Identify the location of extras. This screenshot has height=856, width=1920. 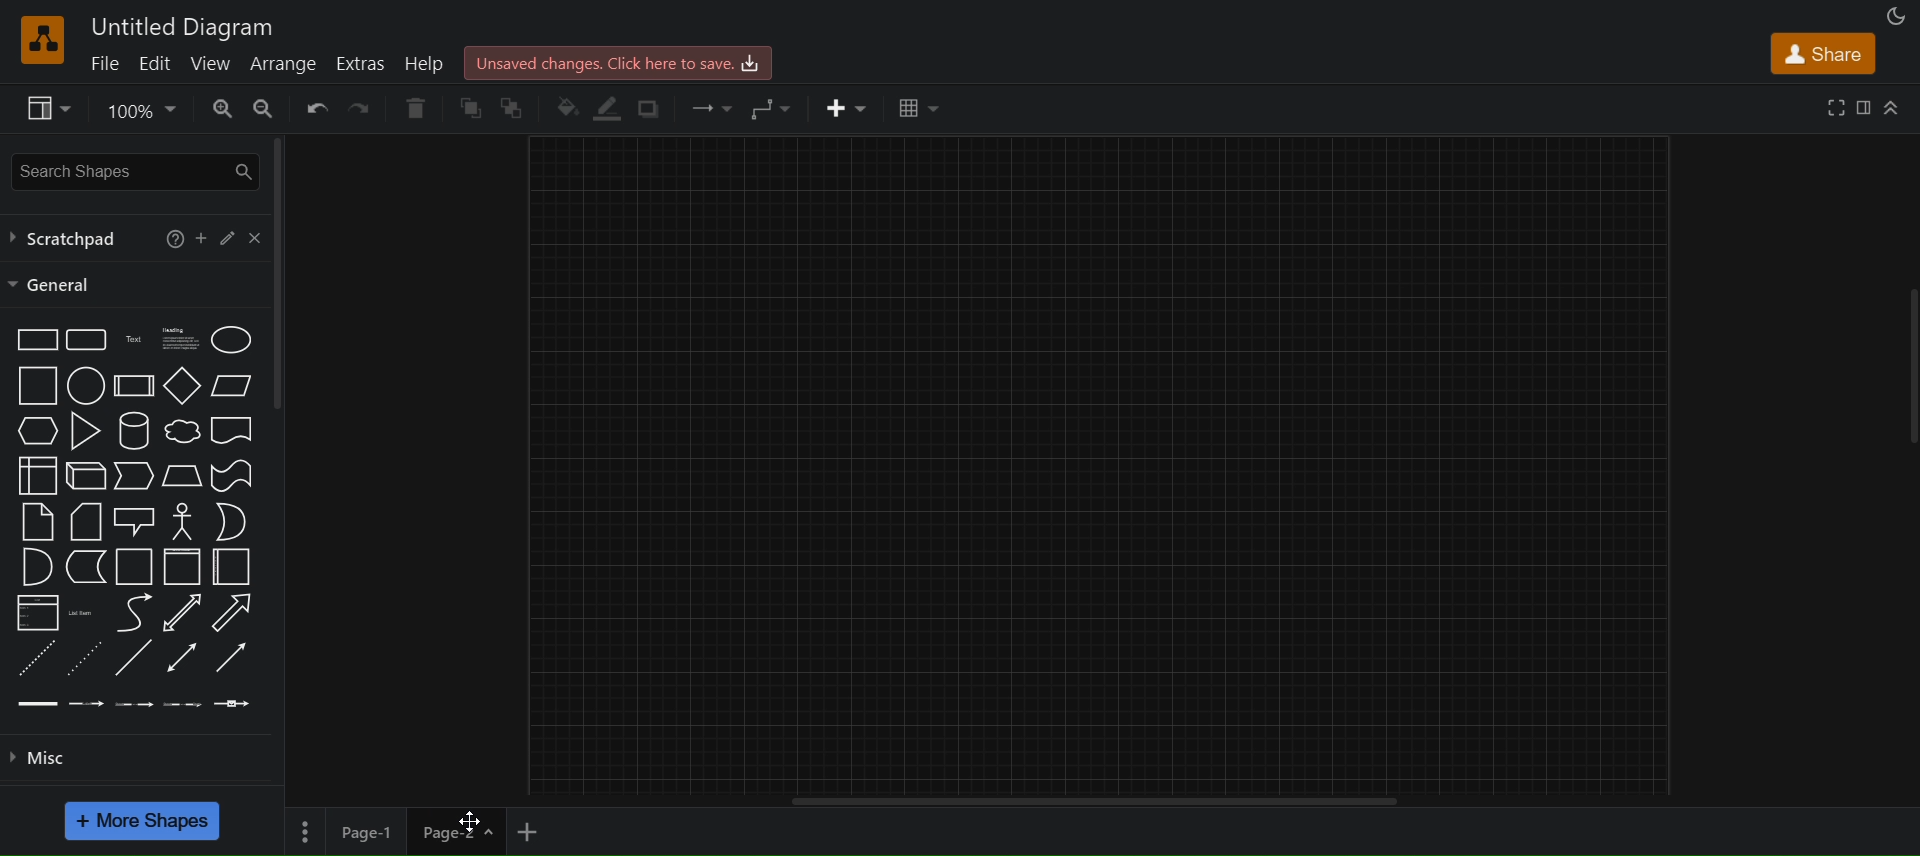
(361, 64).